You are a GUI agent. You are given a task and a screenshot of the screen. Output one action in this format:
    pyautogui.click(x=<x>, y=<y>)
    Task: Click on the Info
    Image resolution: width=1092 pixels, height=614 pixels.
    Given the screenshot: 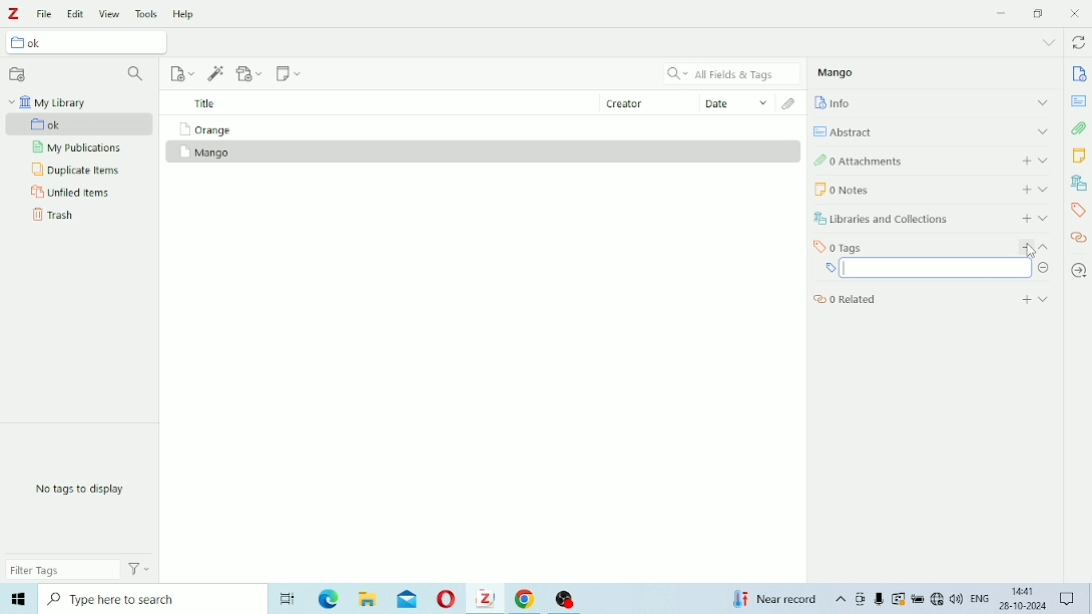 What is the action you would take?
    pyautogui.click(x=1080, y=75)
    